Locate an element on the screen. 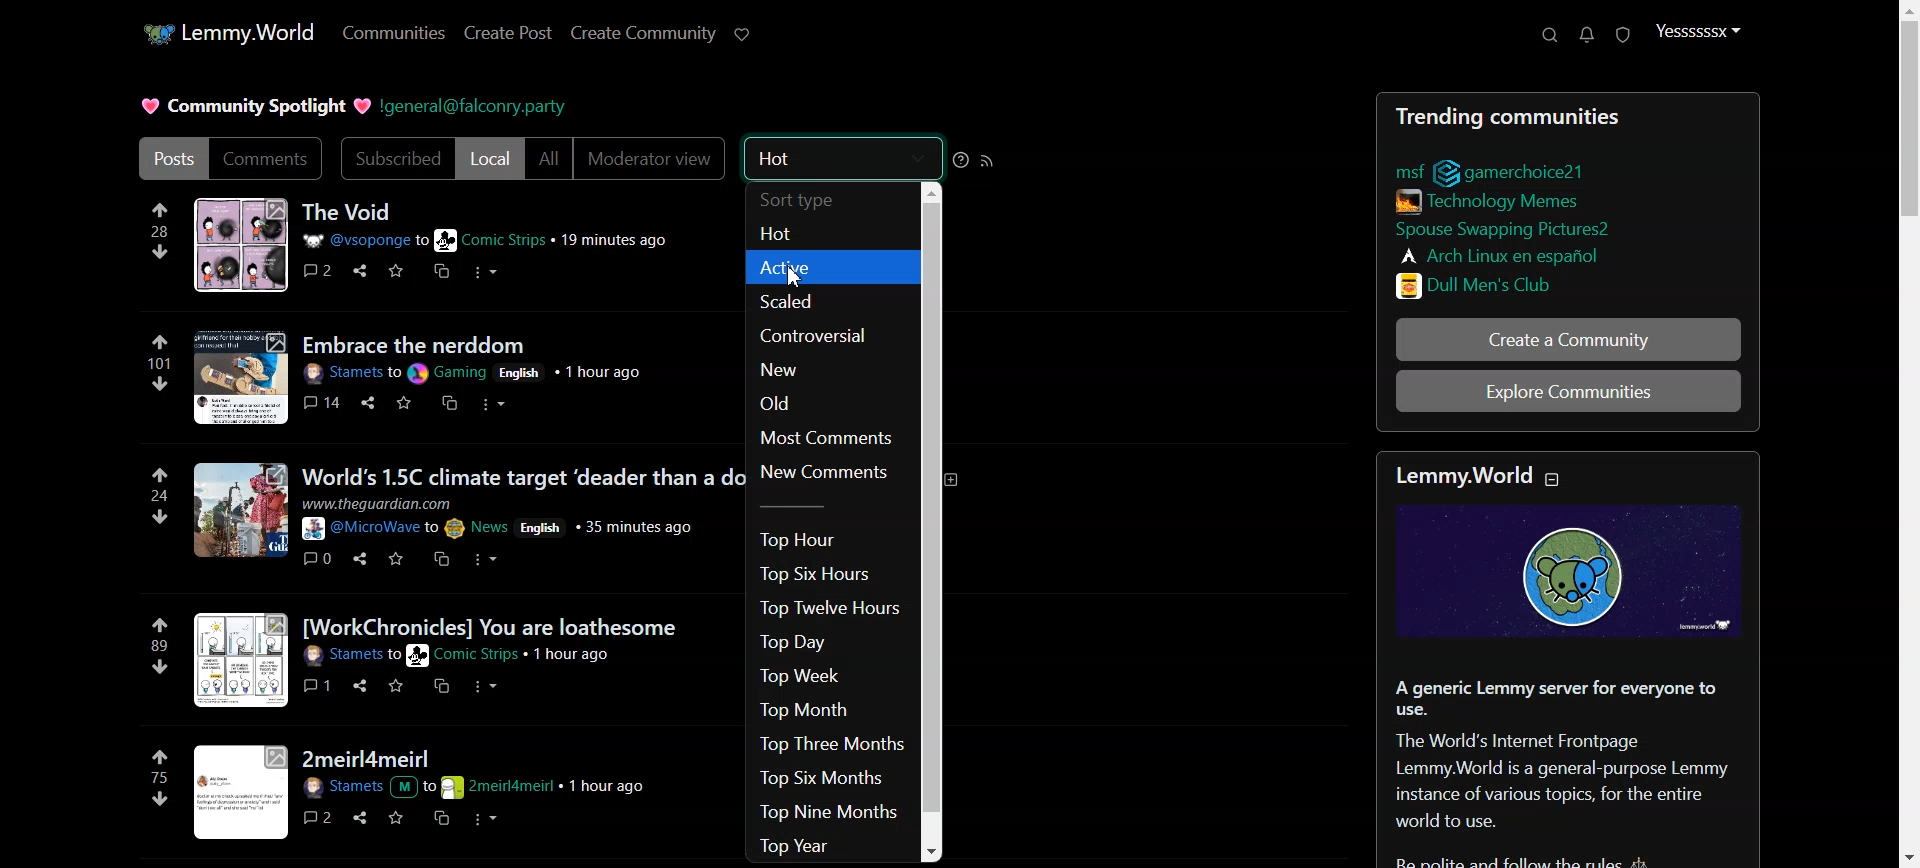 This screenshot has width=1920, height=868. downvote is located at coordinates (162, 667).